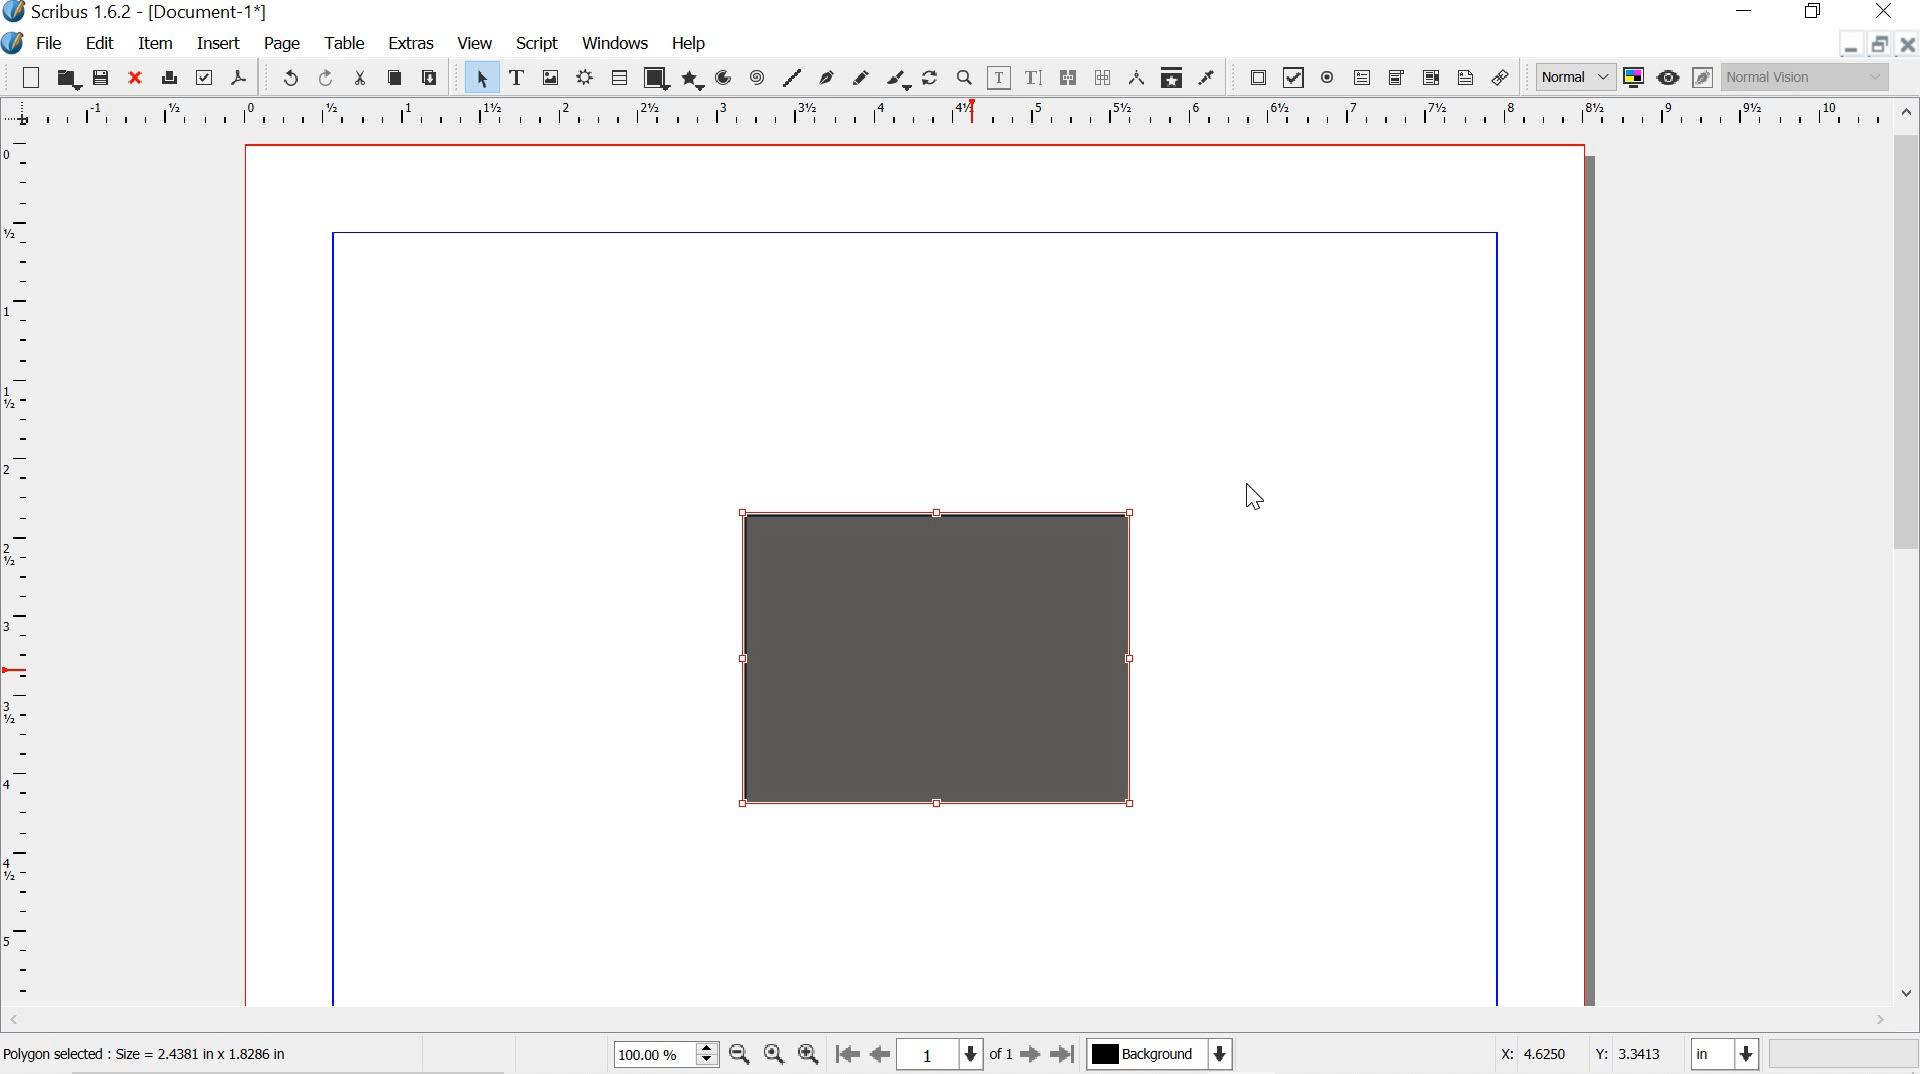 This screenshot has height=1074, width=1920. I want to click on table, so click(619, 77).